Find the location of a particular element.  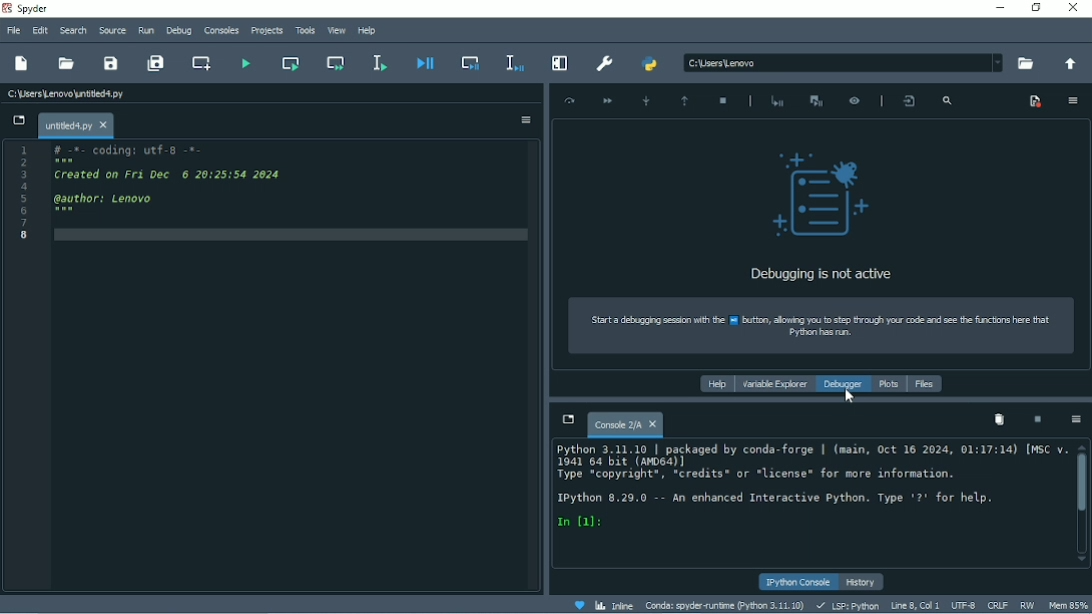

Show the file line where the debugger is placed in the editor is located at coordinates (909, 101).